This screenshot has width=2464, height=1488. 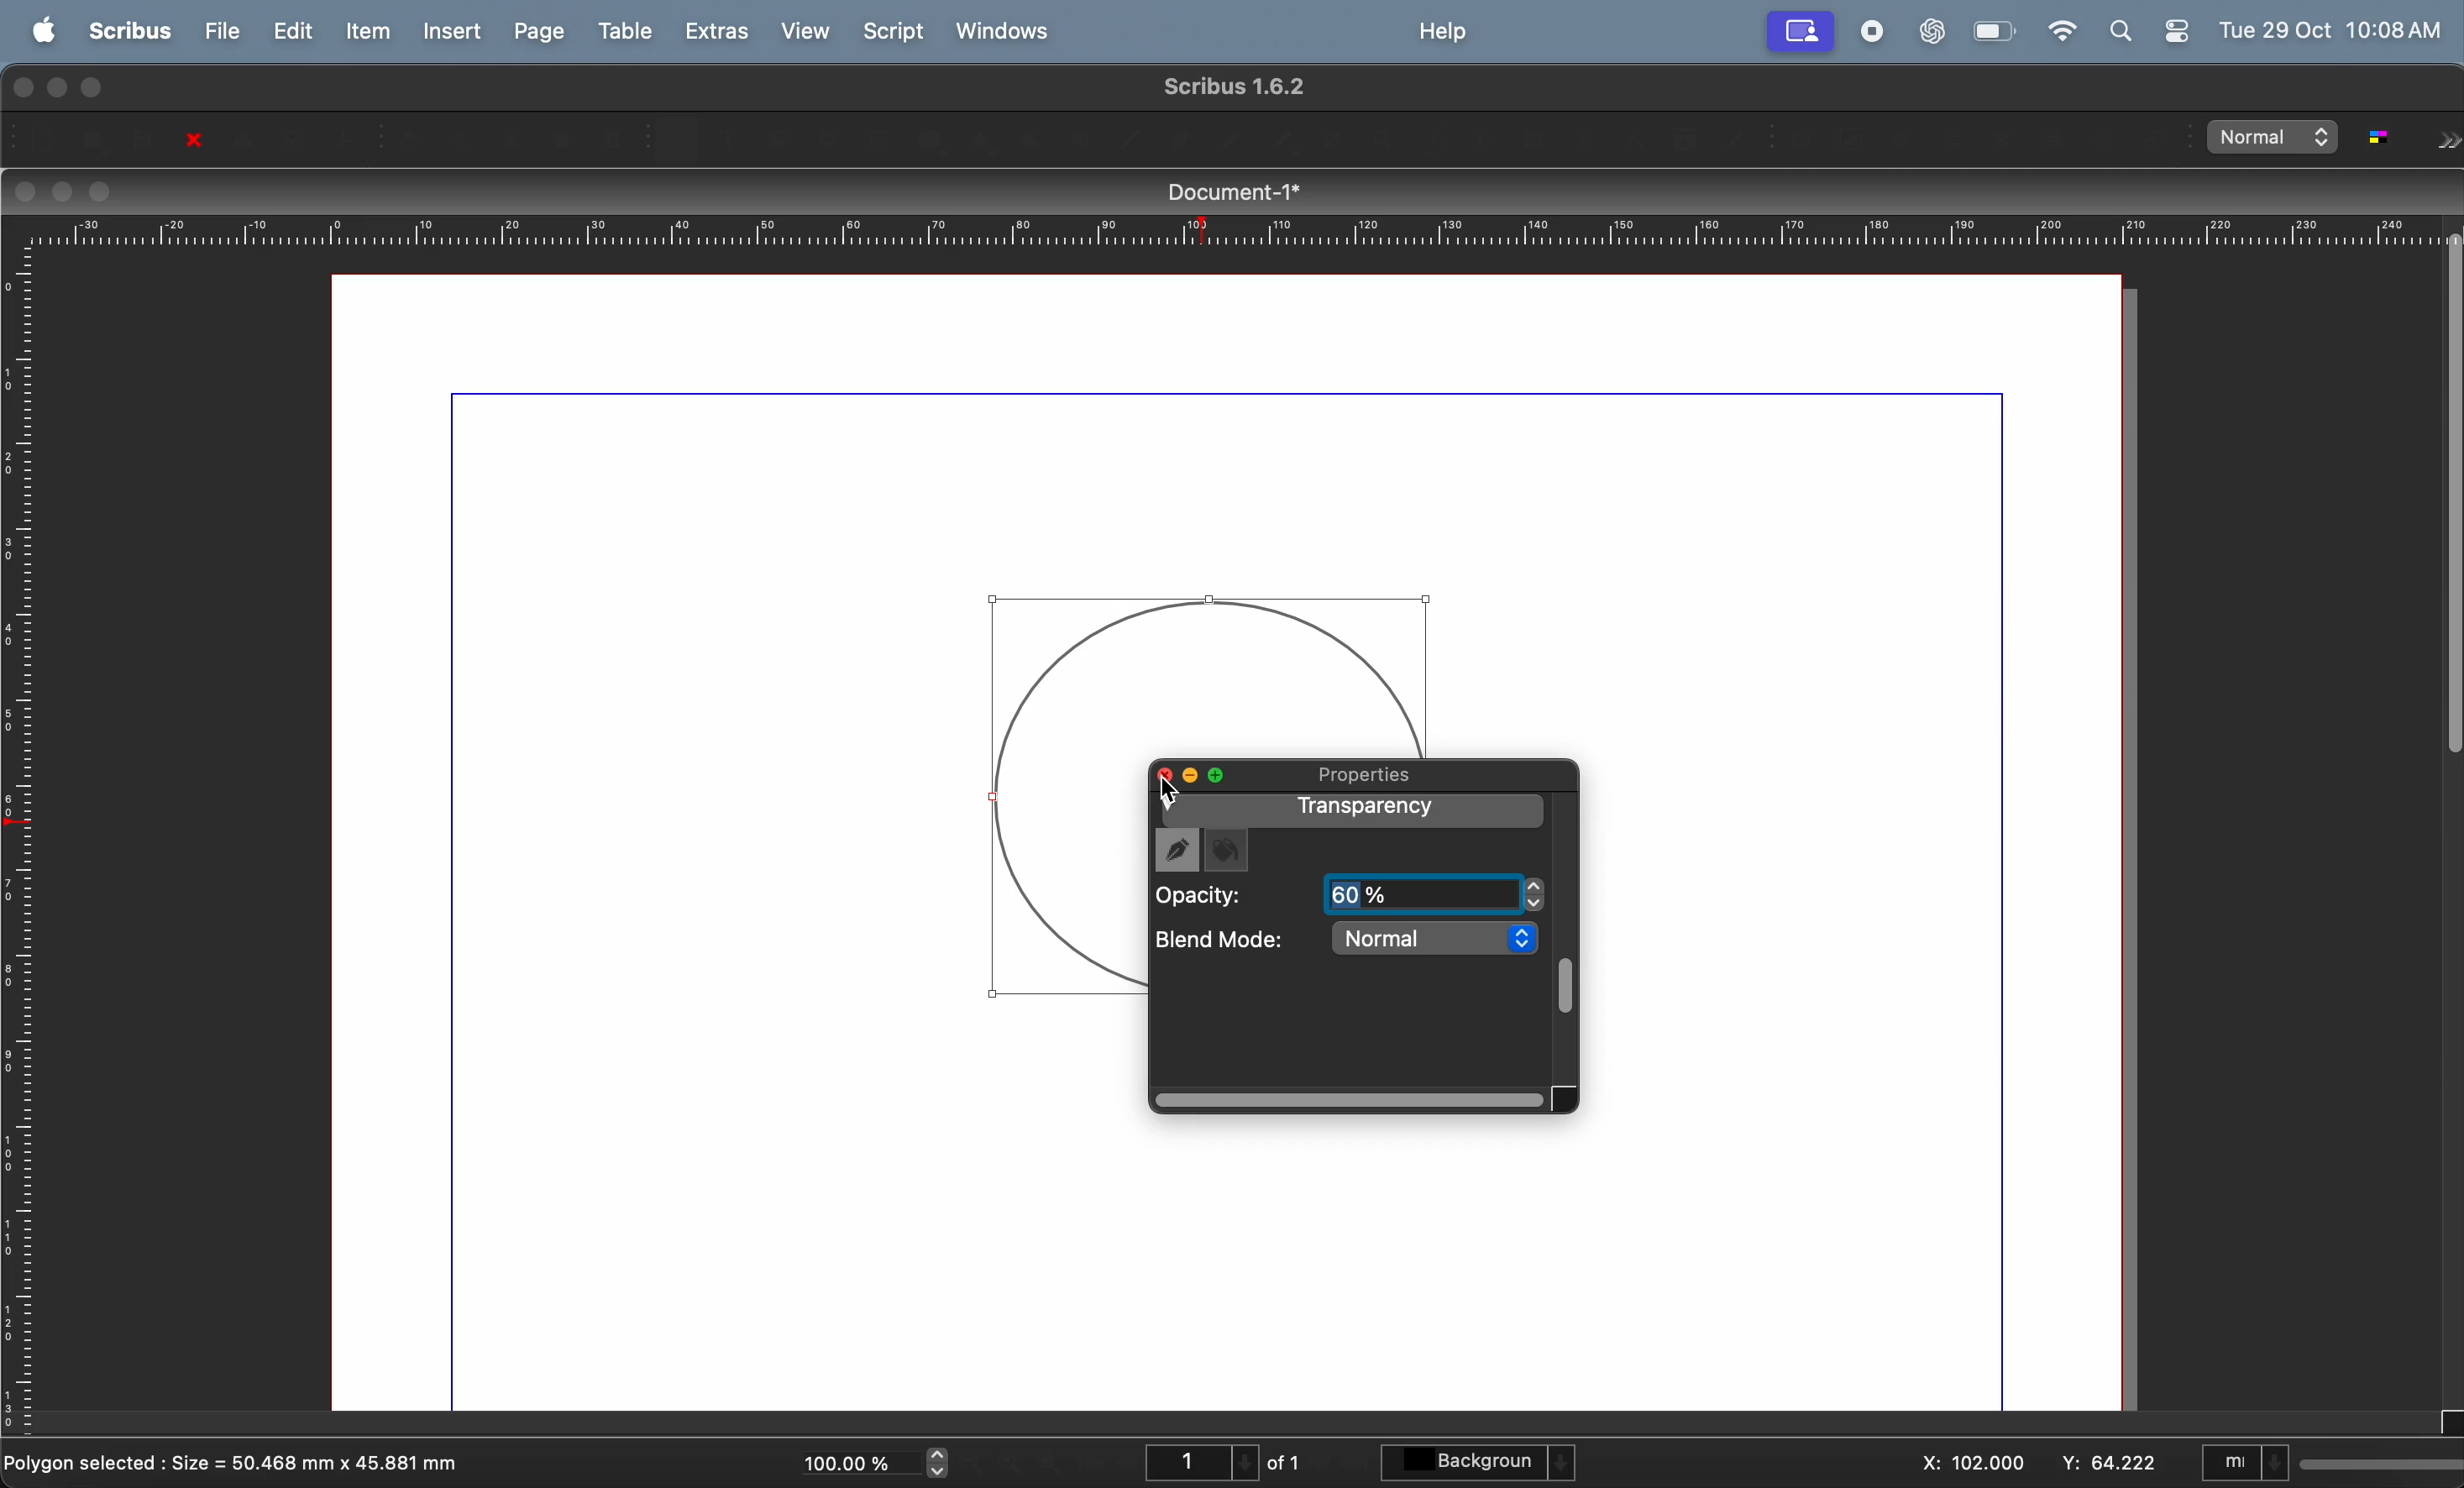 I want to click on edit, so click(x=285, y=31).